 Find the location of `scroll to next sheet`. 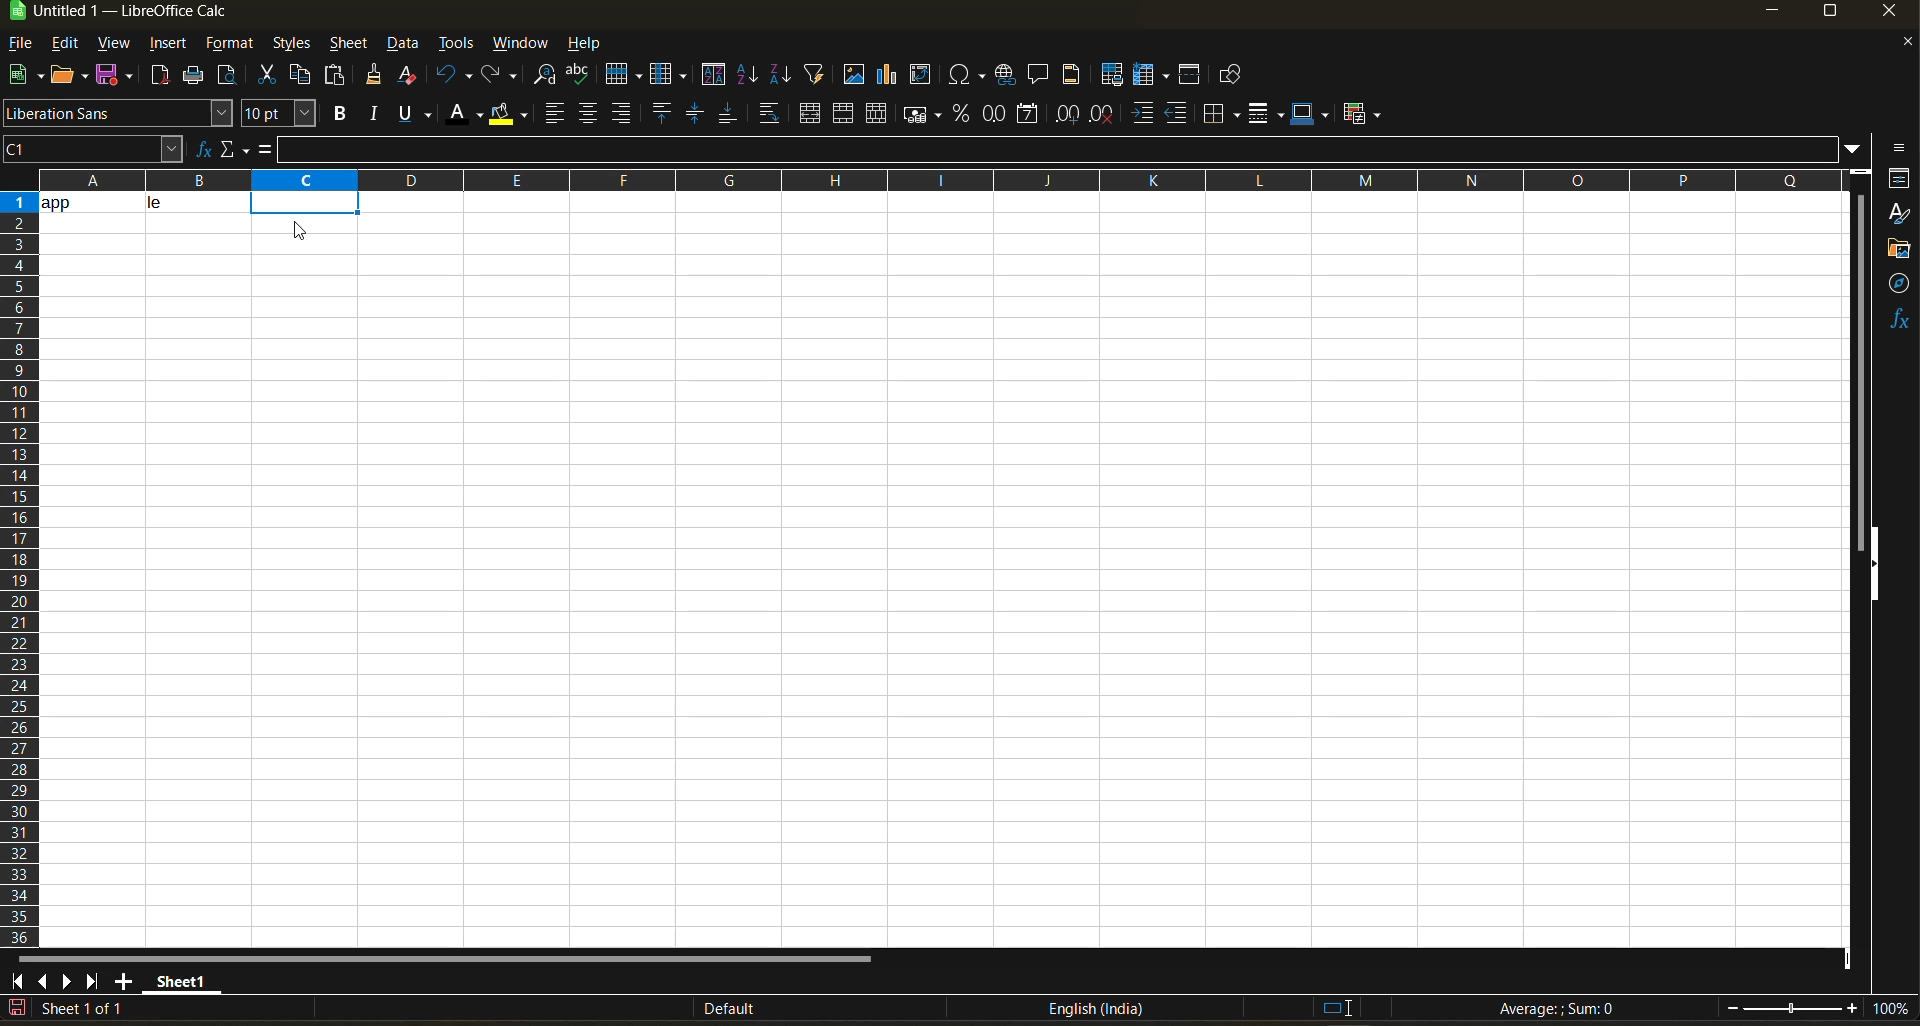

scroll to next sheet is located at coordinates (70, 981).